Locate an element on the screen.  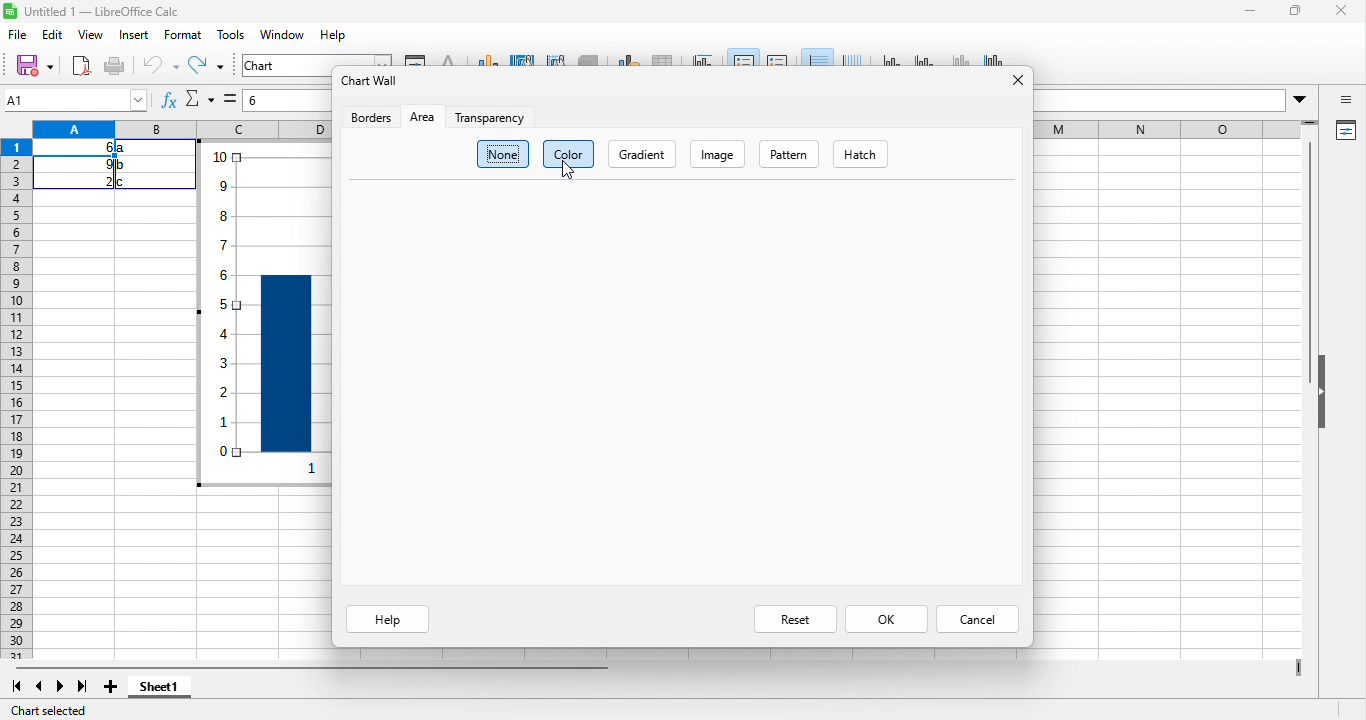
c is located at coordinates (124, 182).